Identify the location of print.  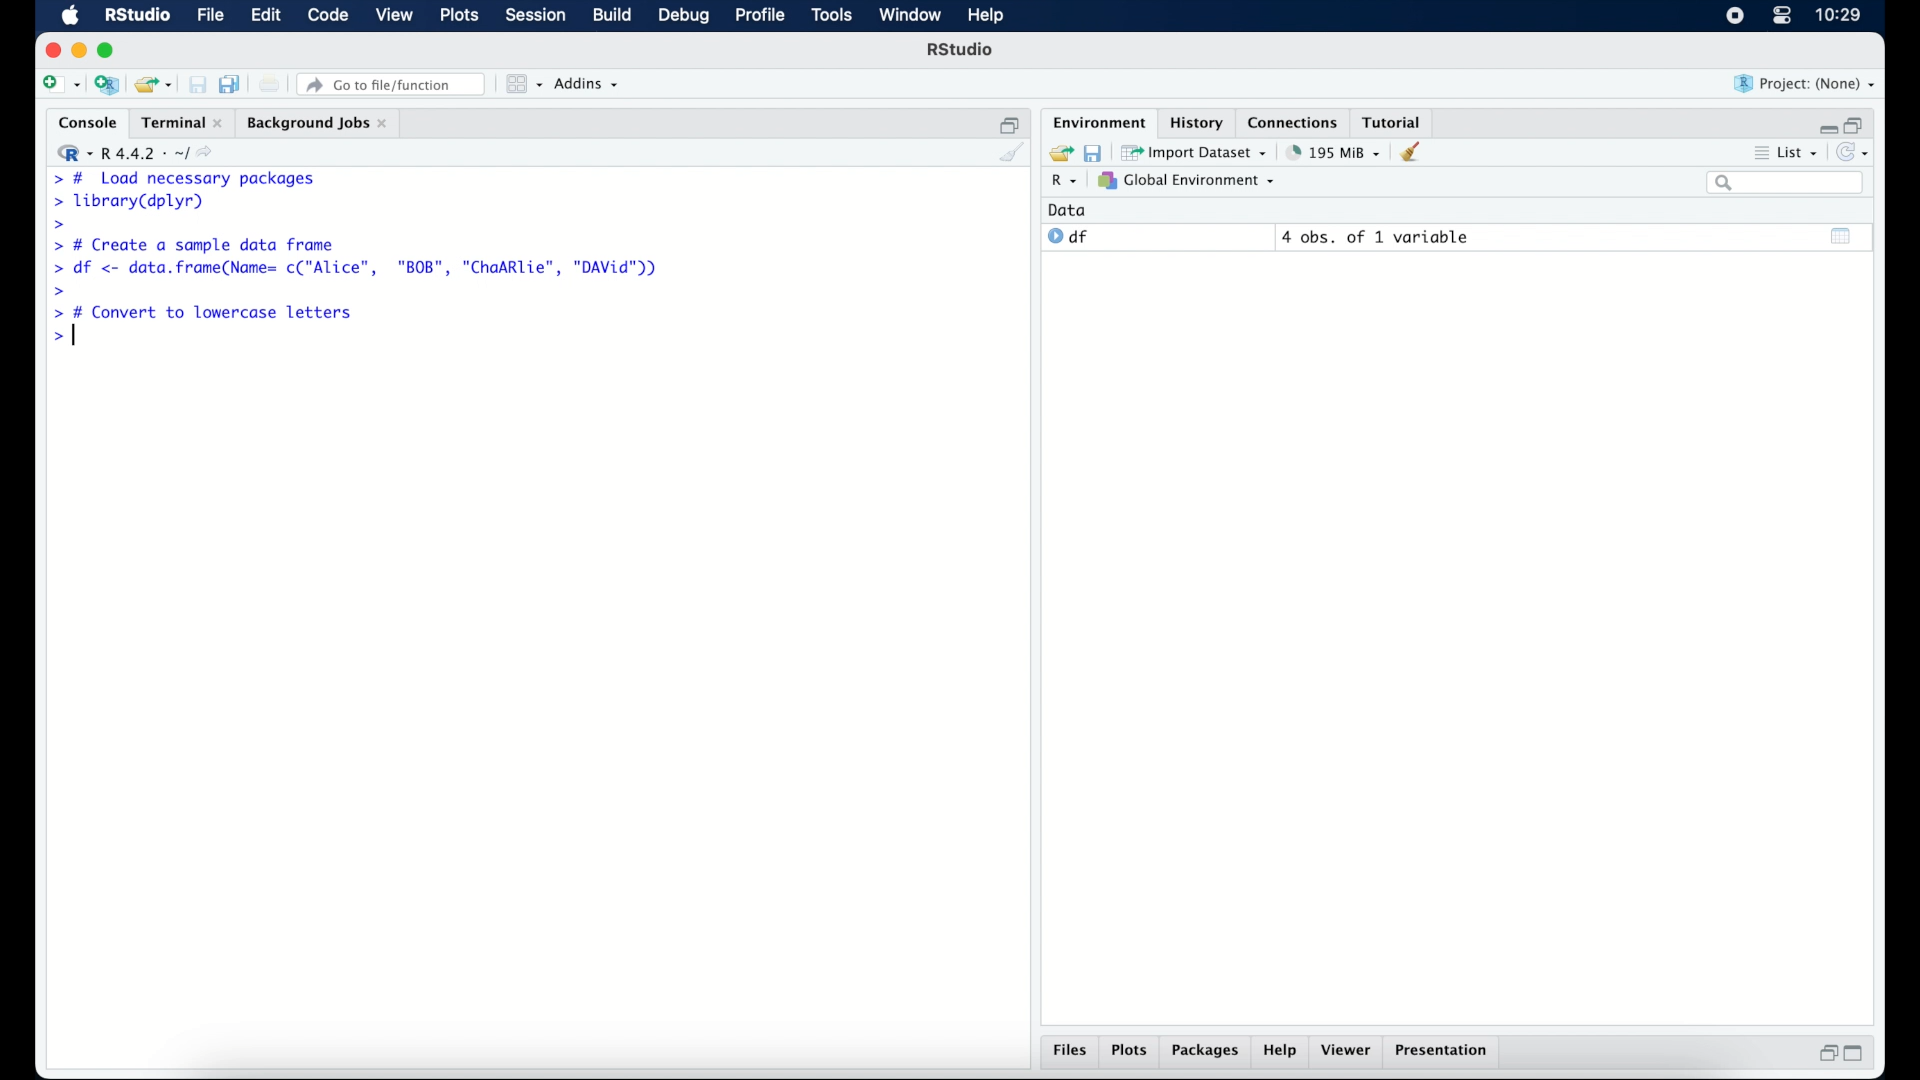
(270, 84).